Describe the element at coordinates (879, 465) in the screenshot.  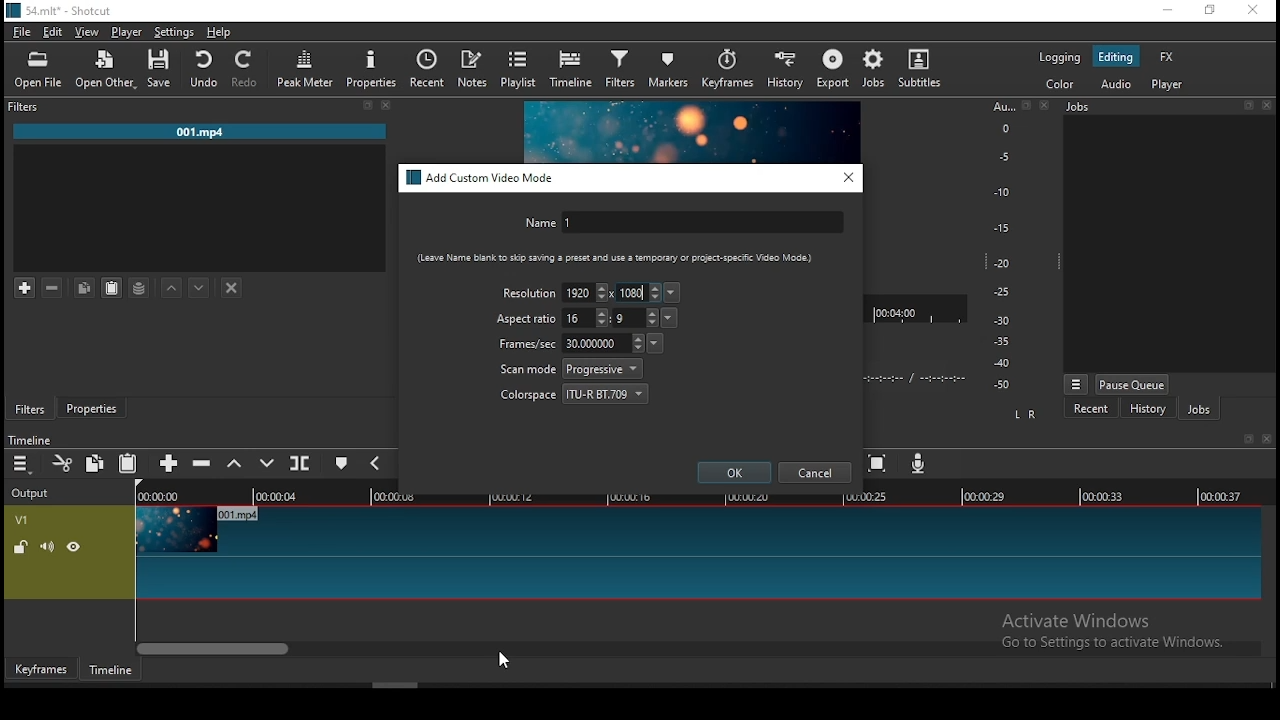
I see `zoom timeline to fit` at that location.